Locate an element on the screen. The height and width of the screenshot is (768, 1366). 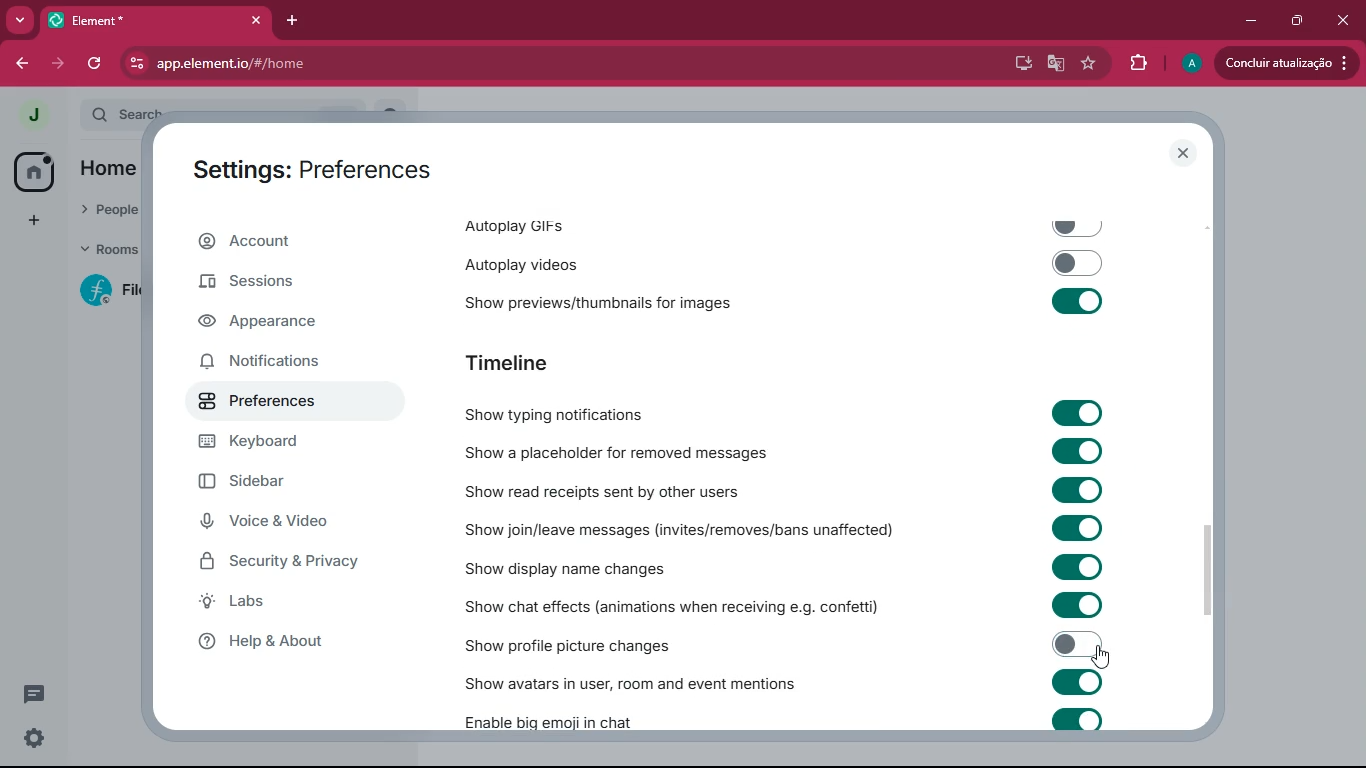
help & about is located at coordinates (300, 646).